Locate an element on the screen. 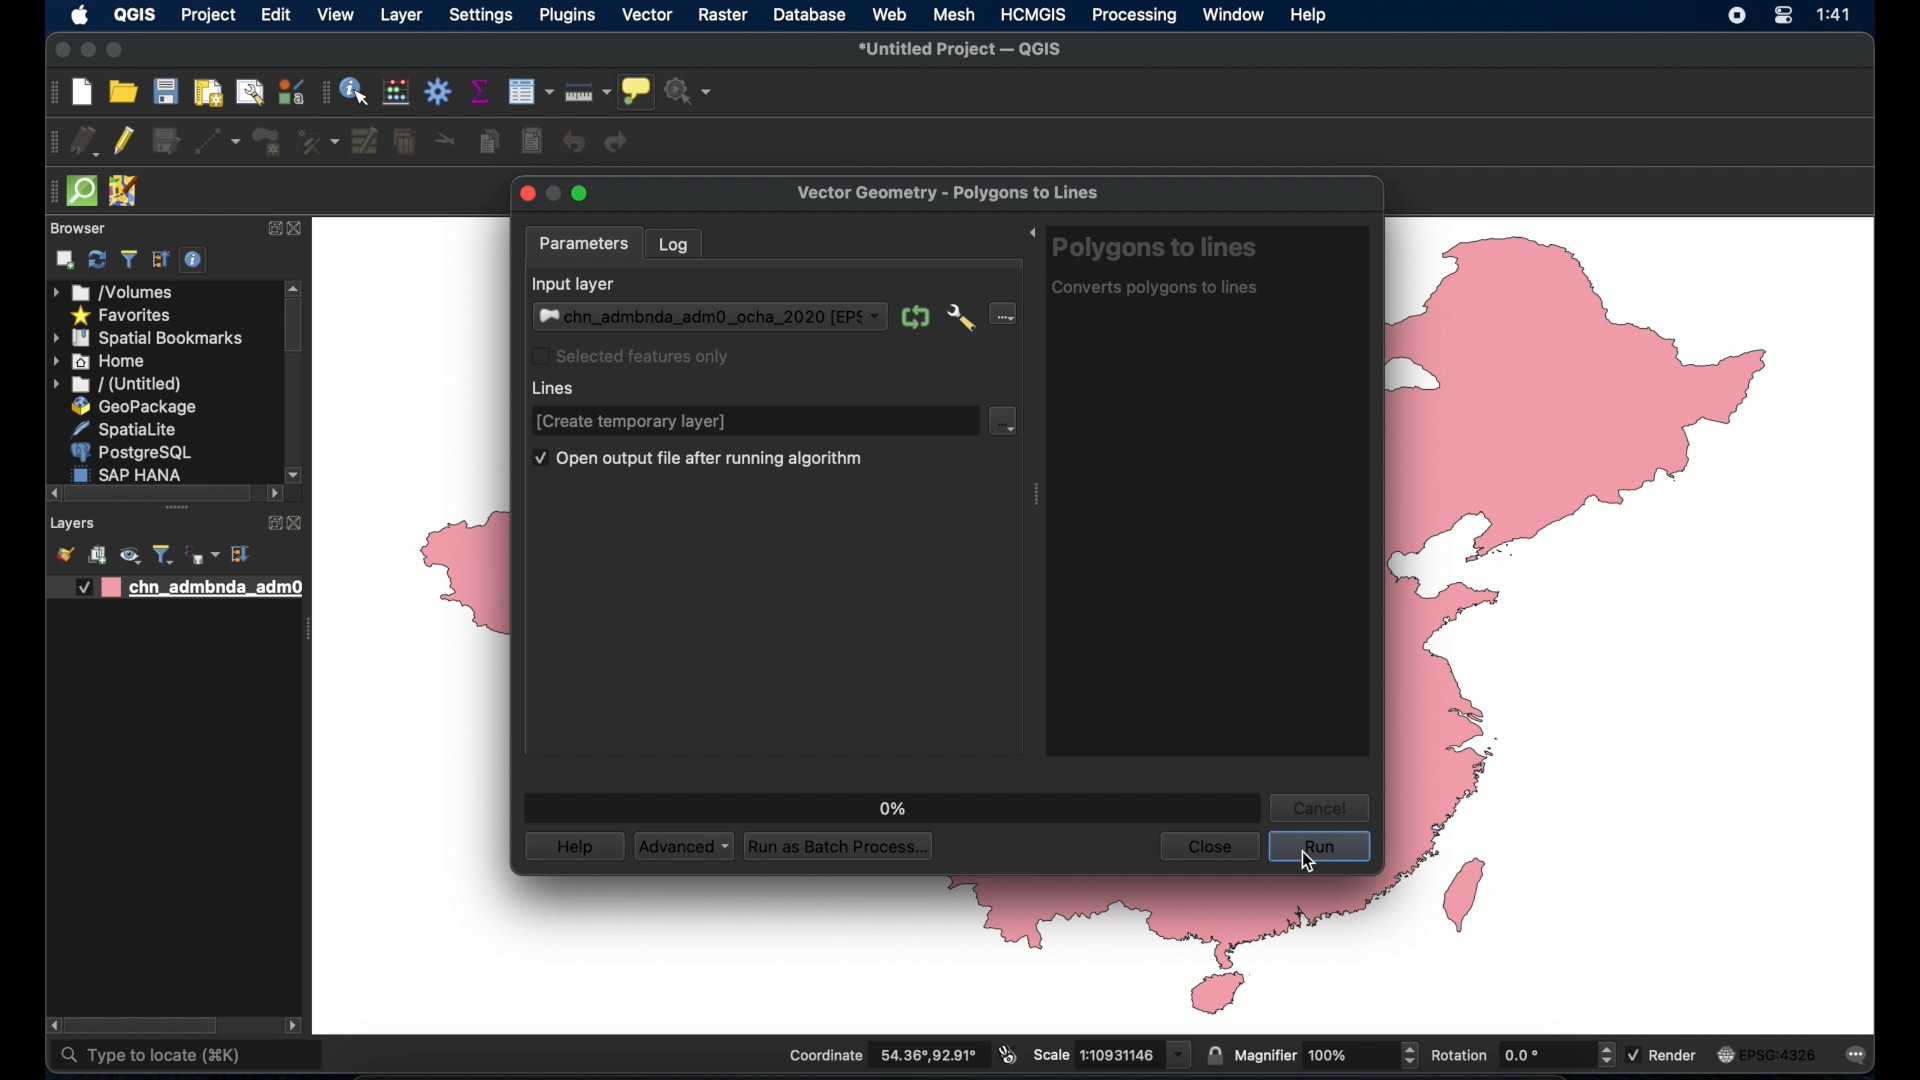 The width and height of the screenshot is (1920, 1080). expand is located at coordinates (1031, 236).